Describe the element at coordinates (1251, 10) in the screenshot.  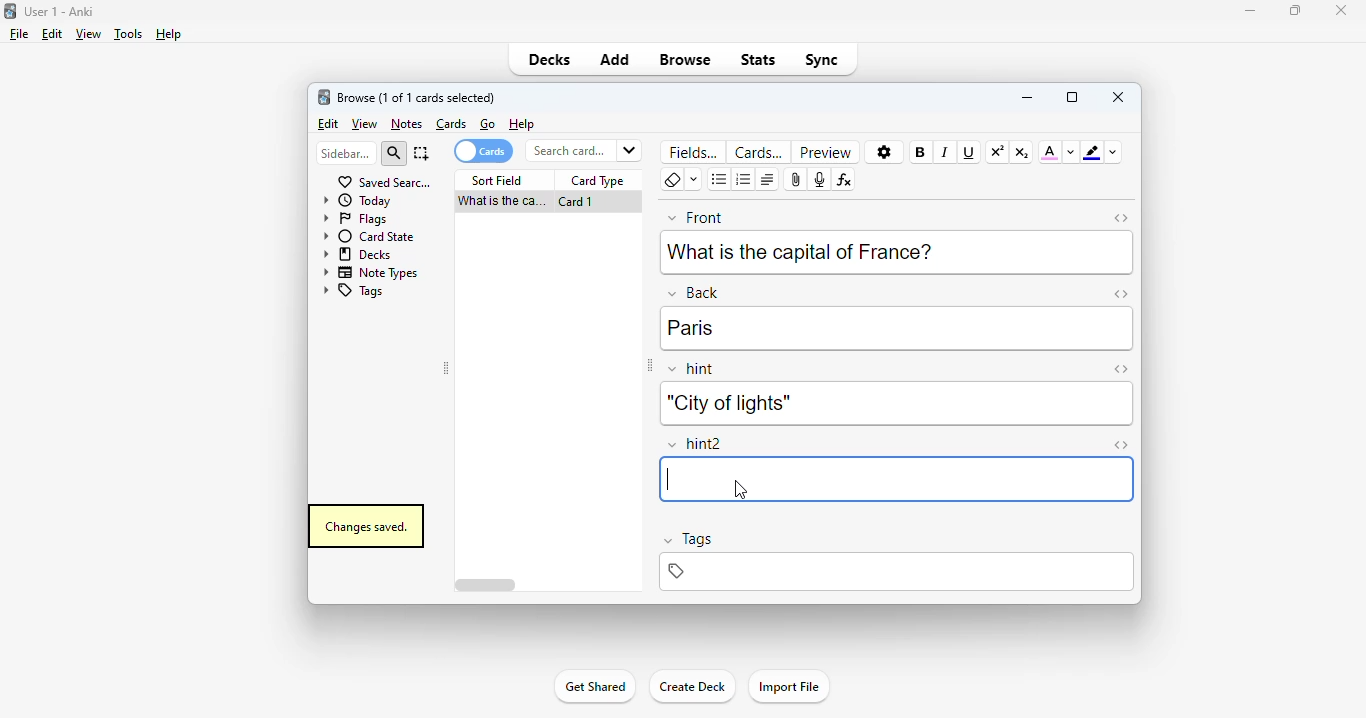
I see `minimize` at that location.